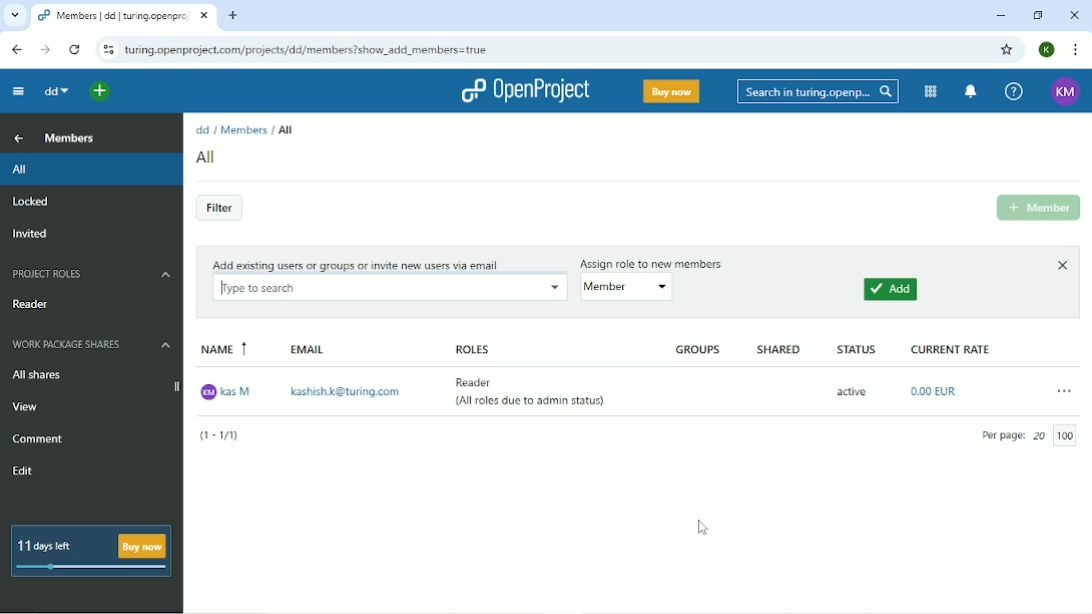  Describe the element at coordinates (1000, 15) in the screenshot. I see `Minimize` at that location.